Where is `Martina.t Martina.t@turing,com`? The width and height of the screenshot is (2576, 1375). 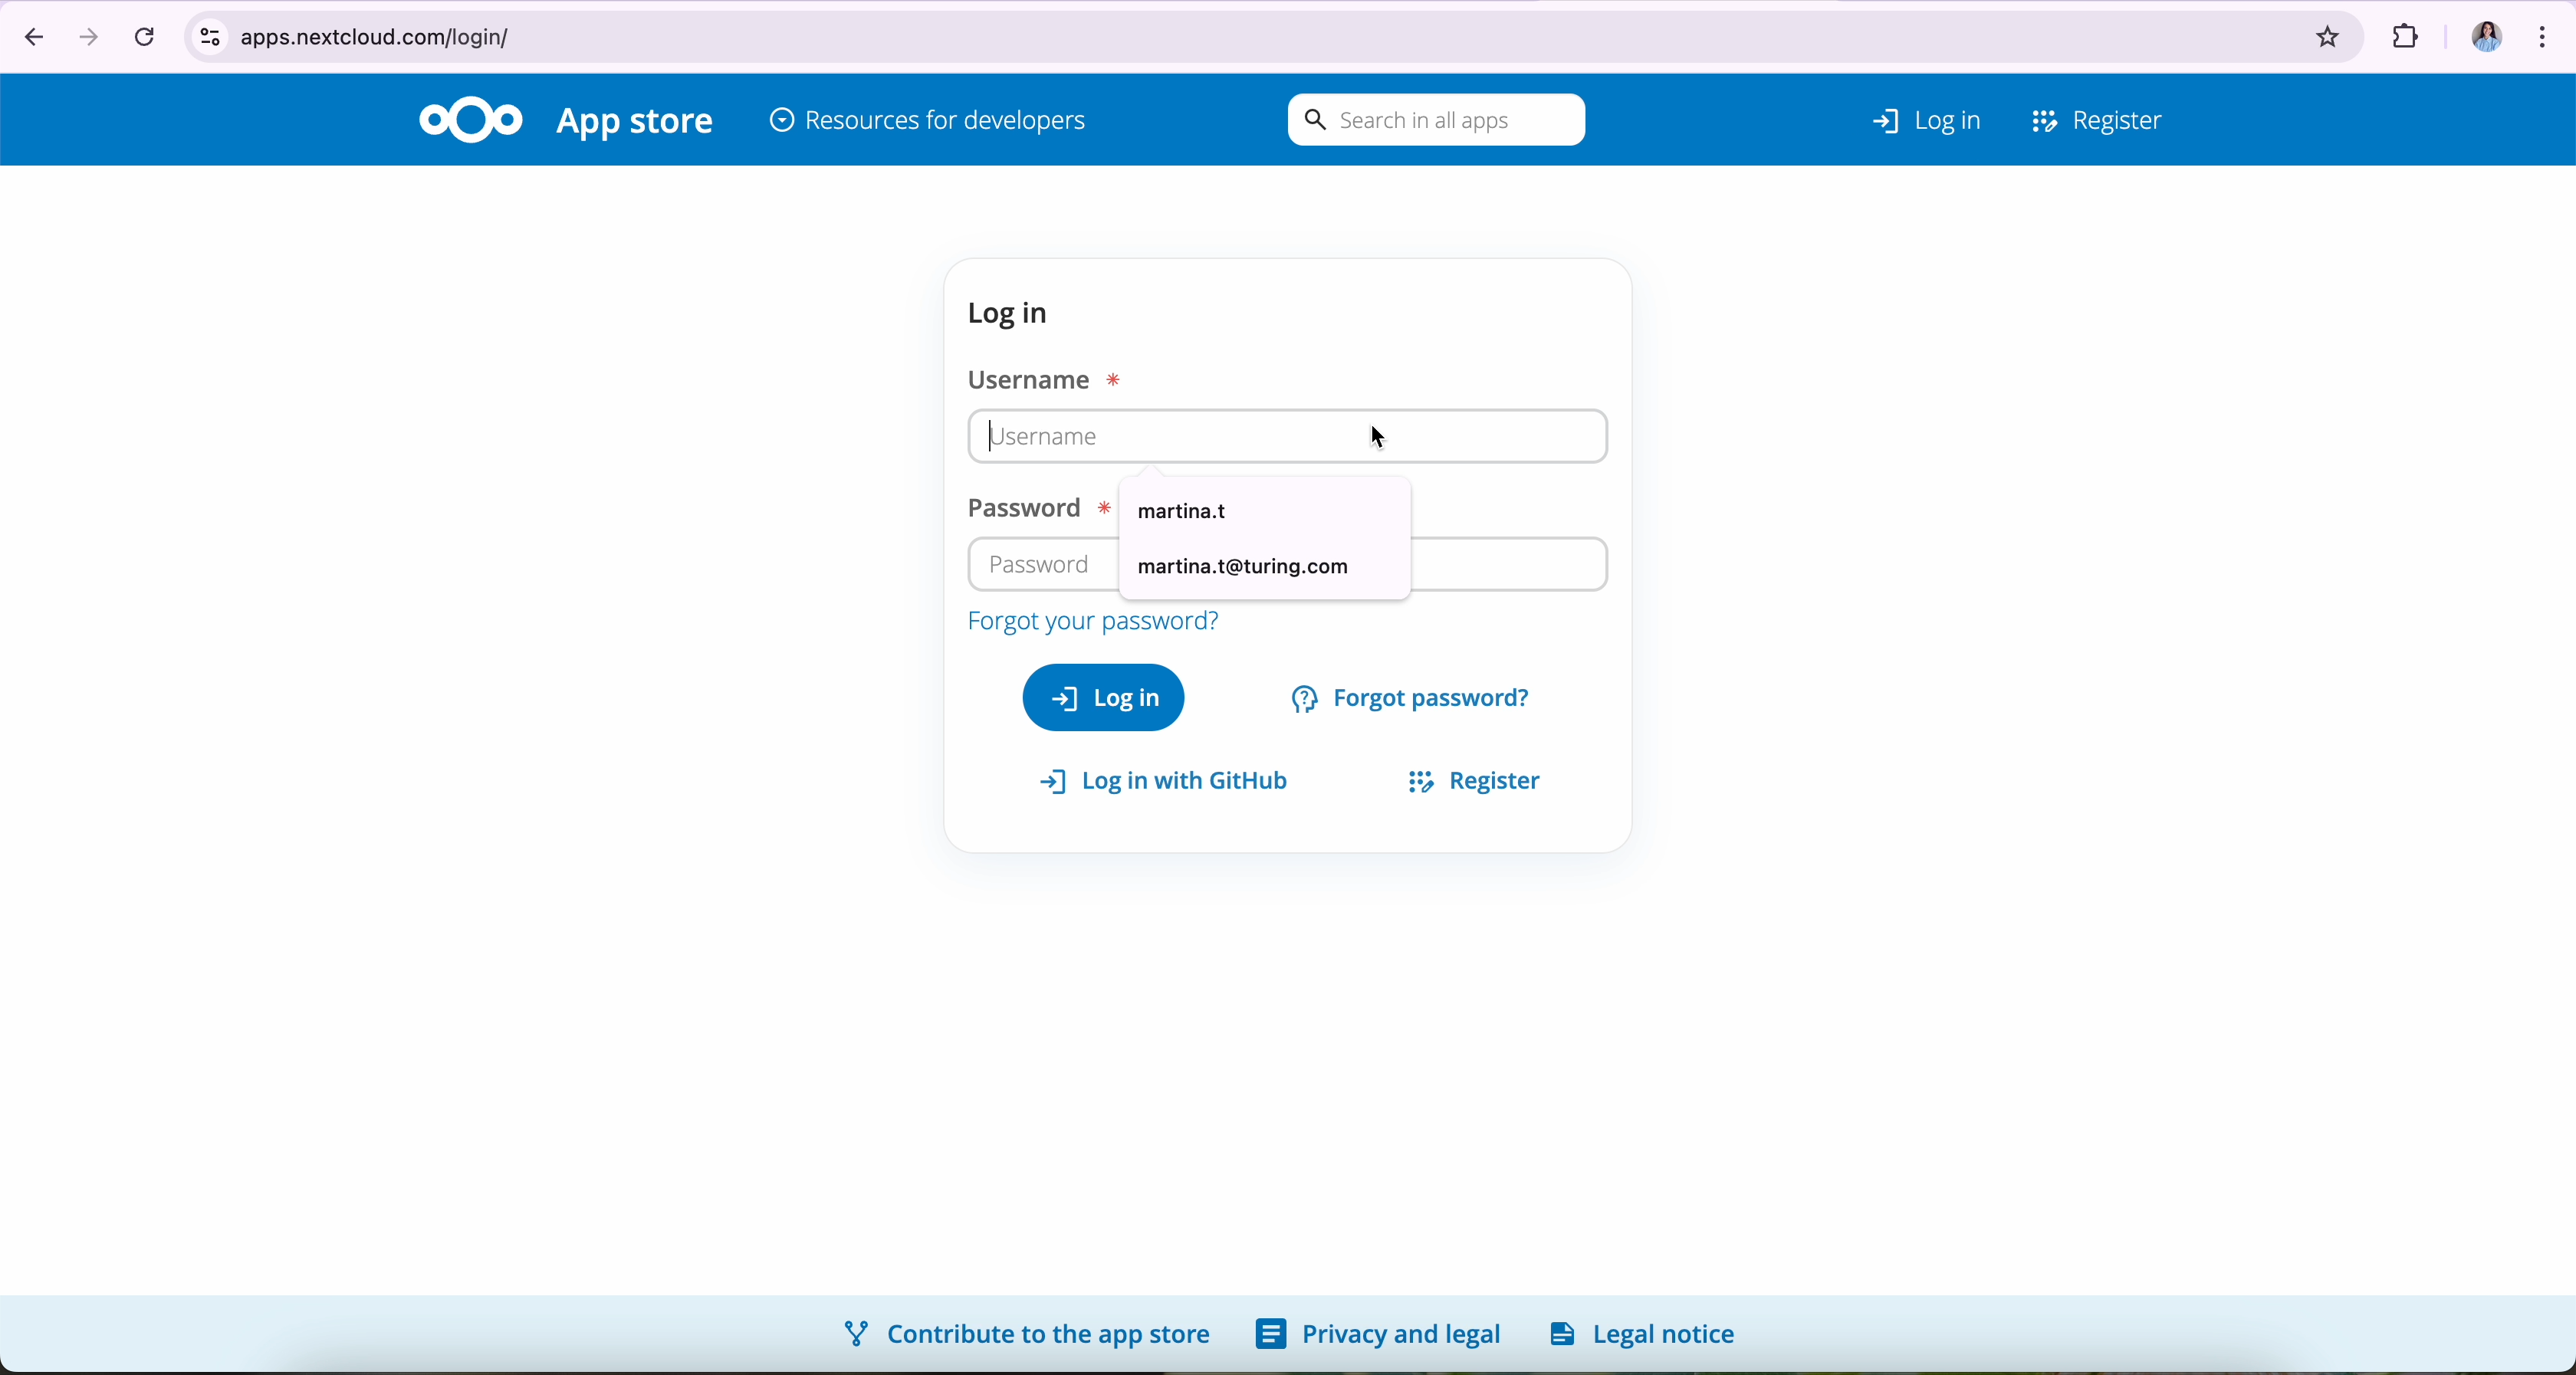
Martina.t Martina.t@turing,com is located at coordinates (1265, 536).